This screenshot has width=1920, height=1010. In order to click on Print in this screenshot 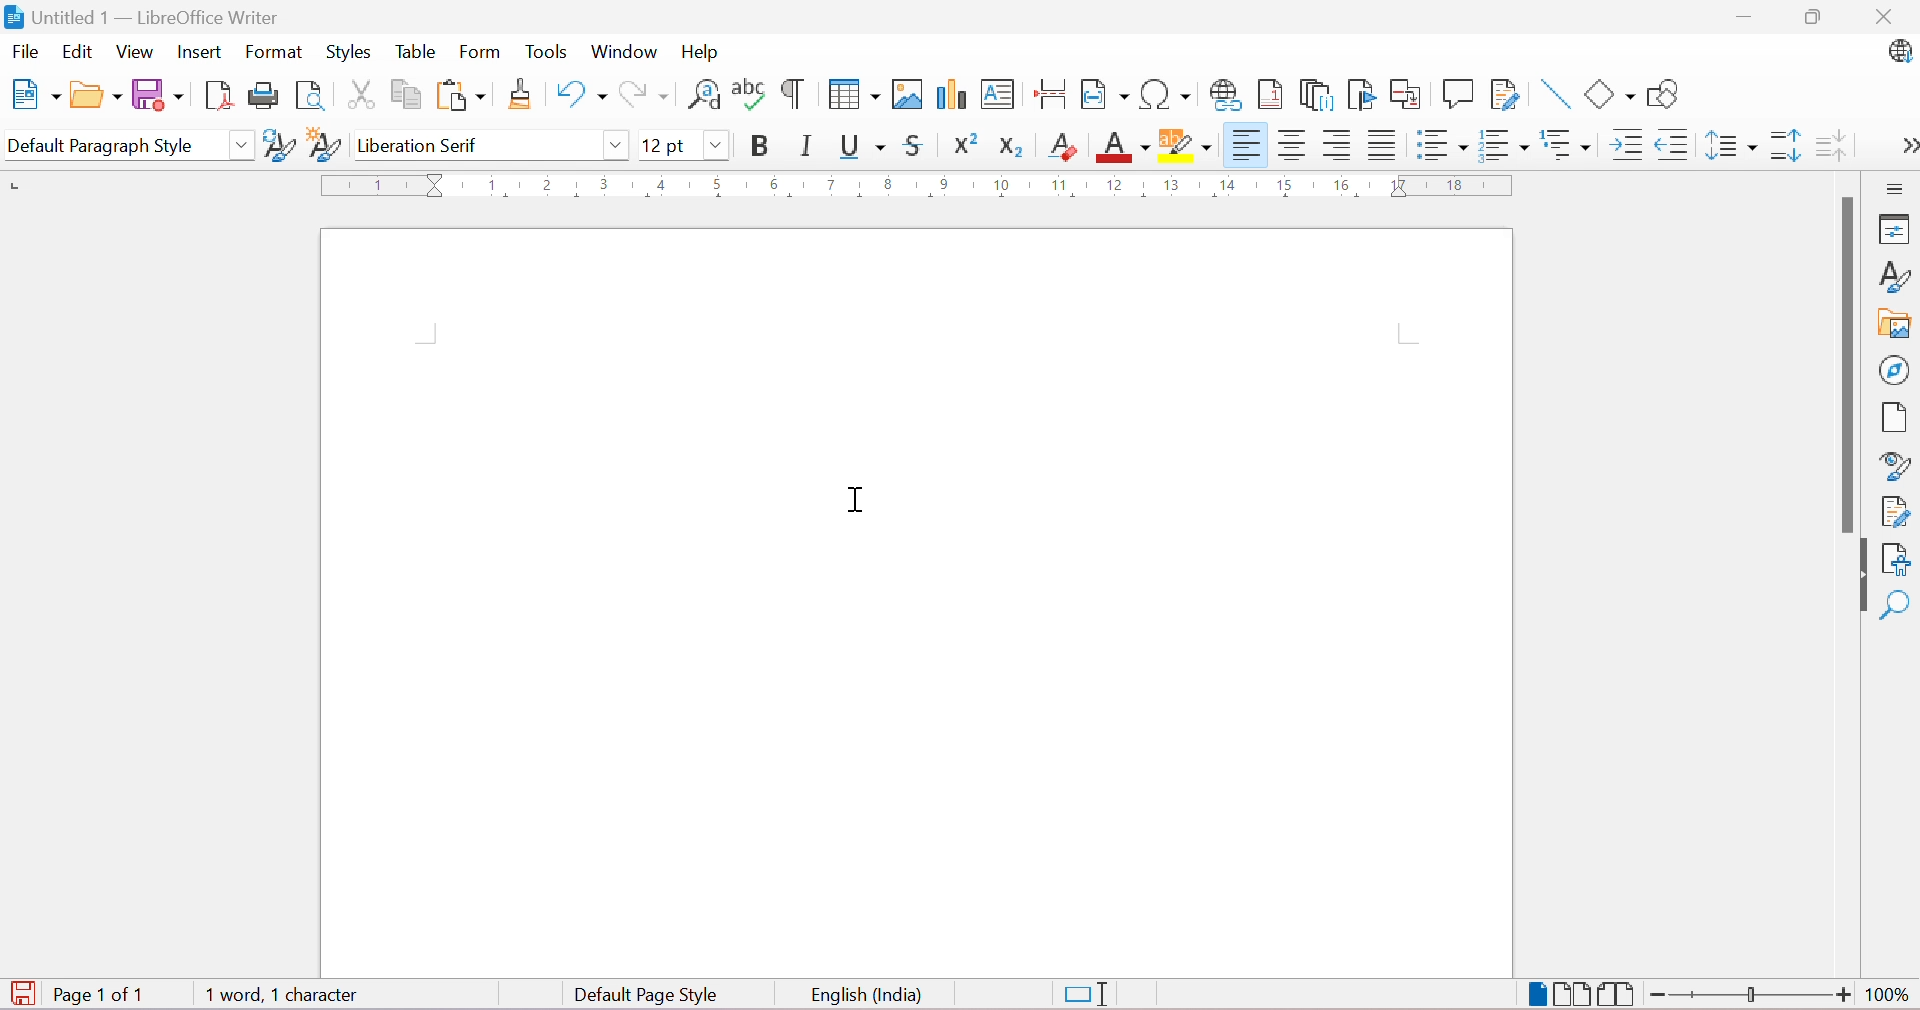, I will do `click(262, 97)`.